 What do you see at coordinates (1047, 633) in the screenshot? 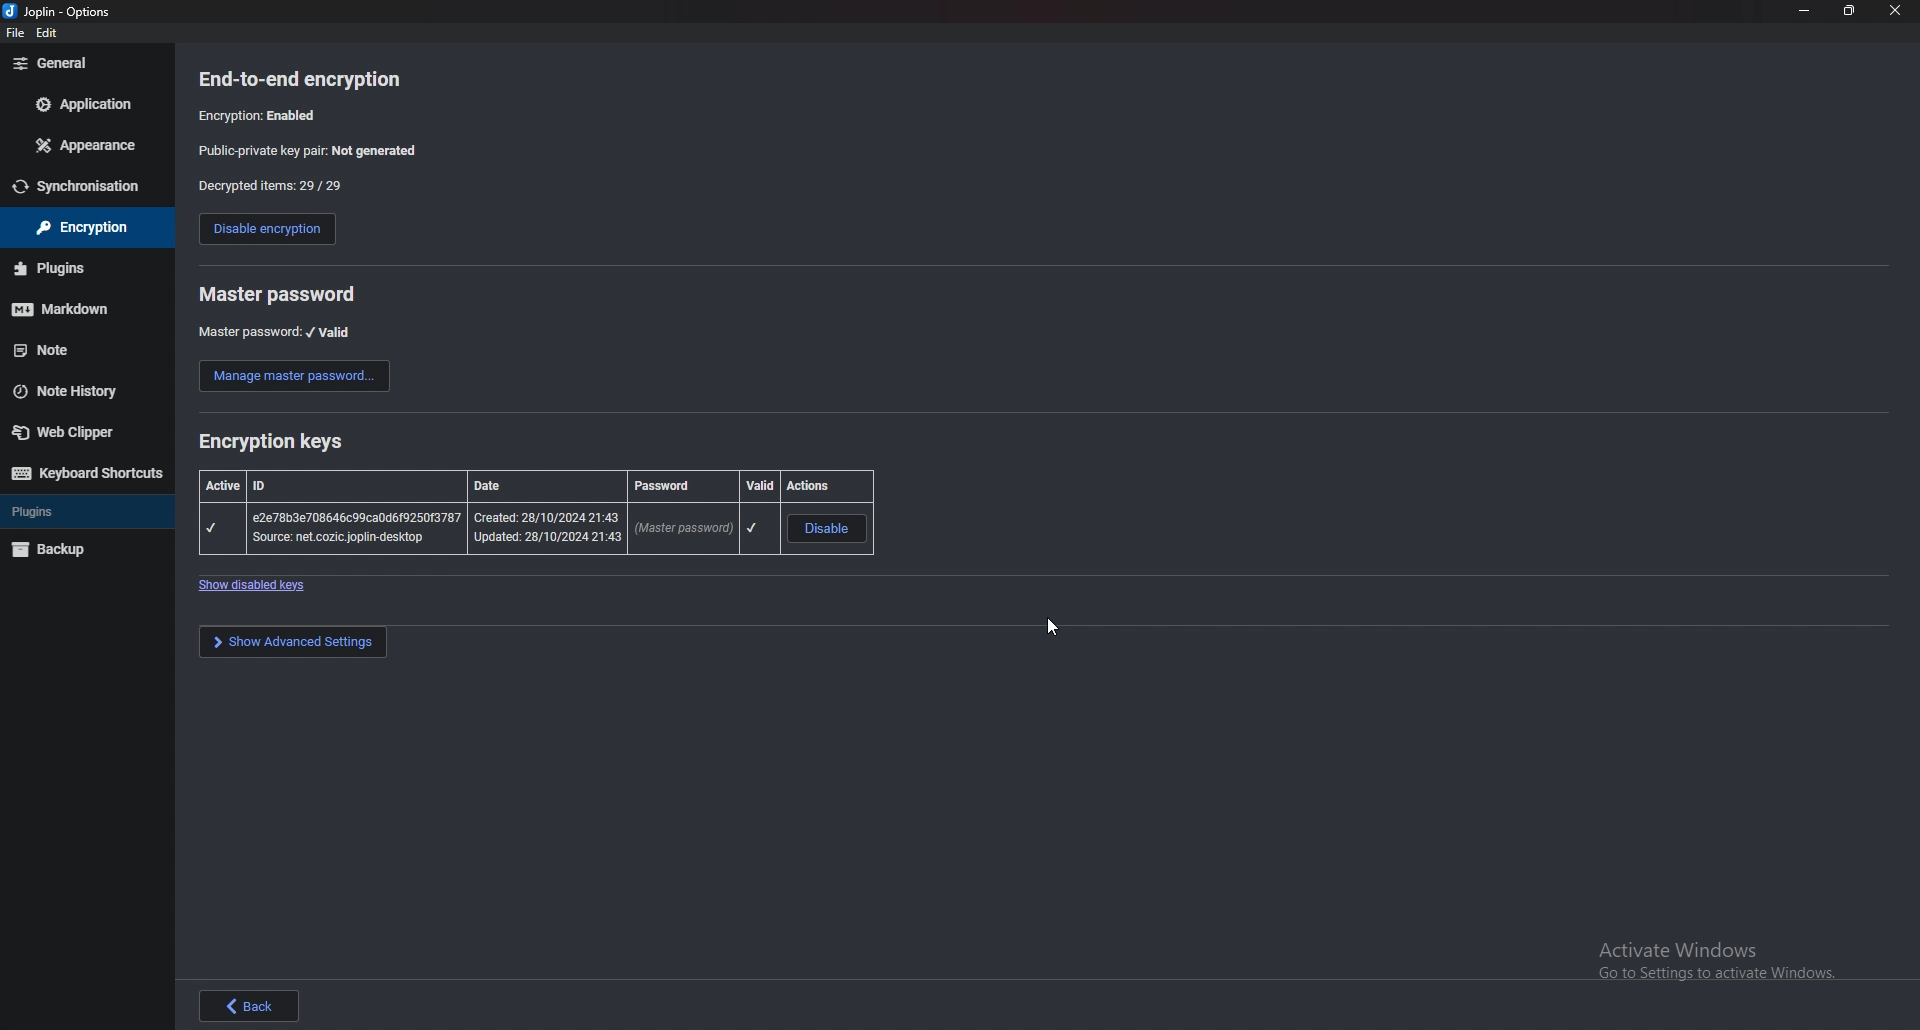
I see `cursor` at bounding box center [1047, 633].